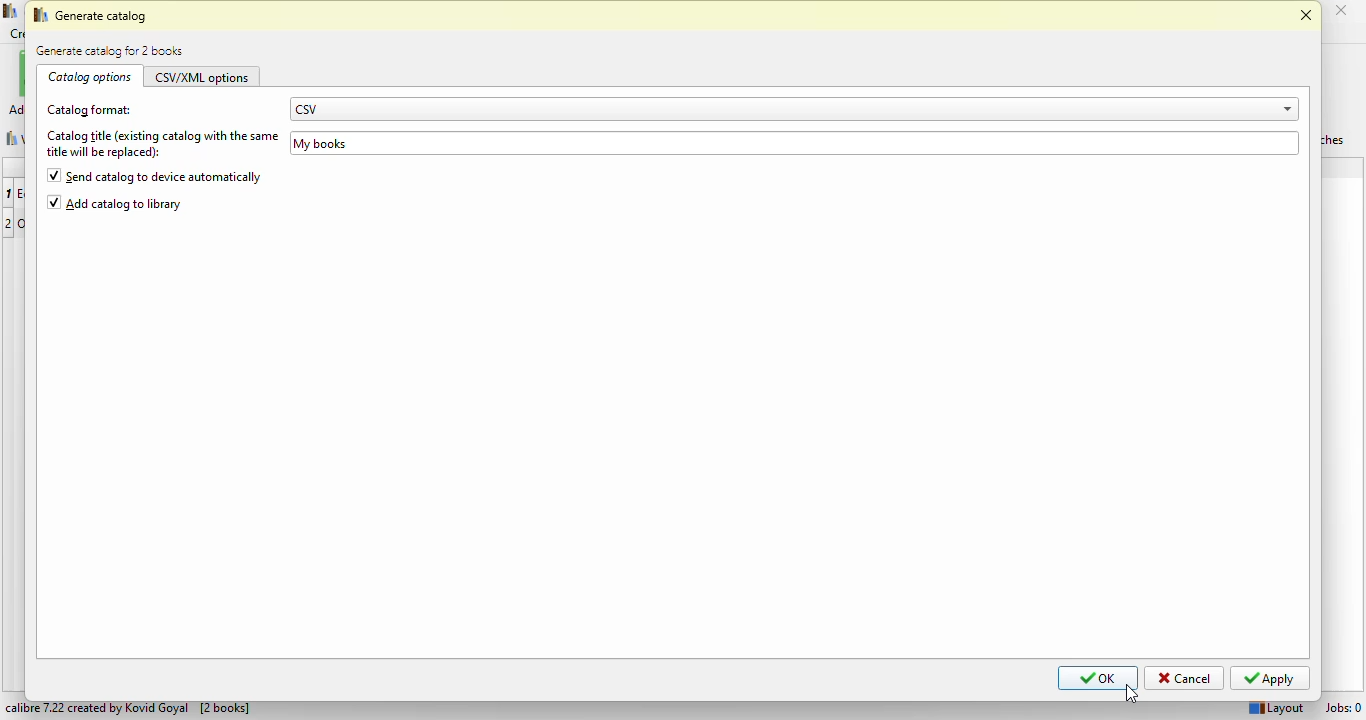 The image size is (1366, 720). Describe the element at coordinates (1098, 678) in the screenshot. I see `OK` at that location.